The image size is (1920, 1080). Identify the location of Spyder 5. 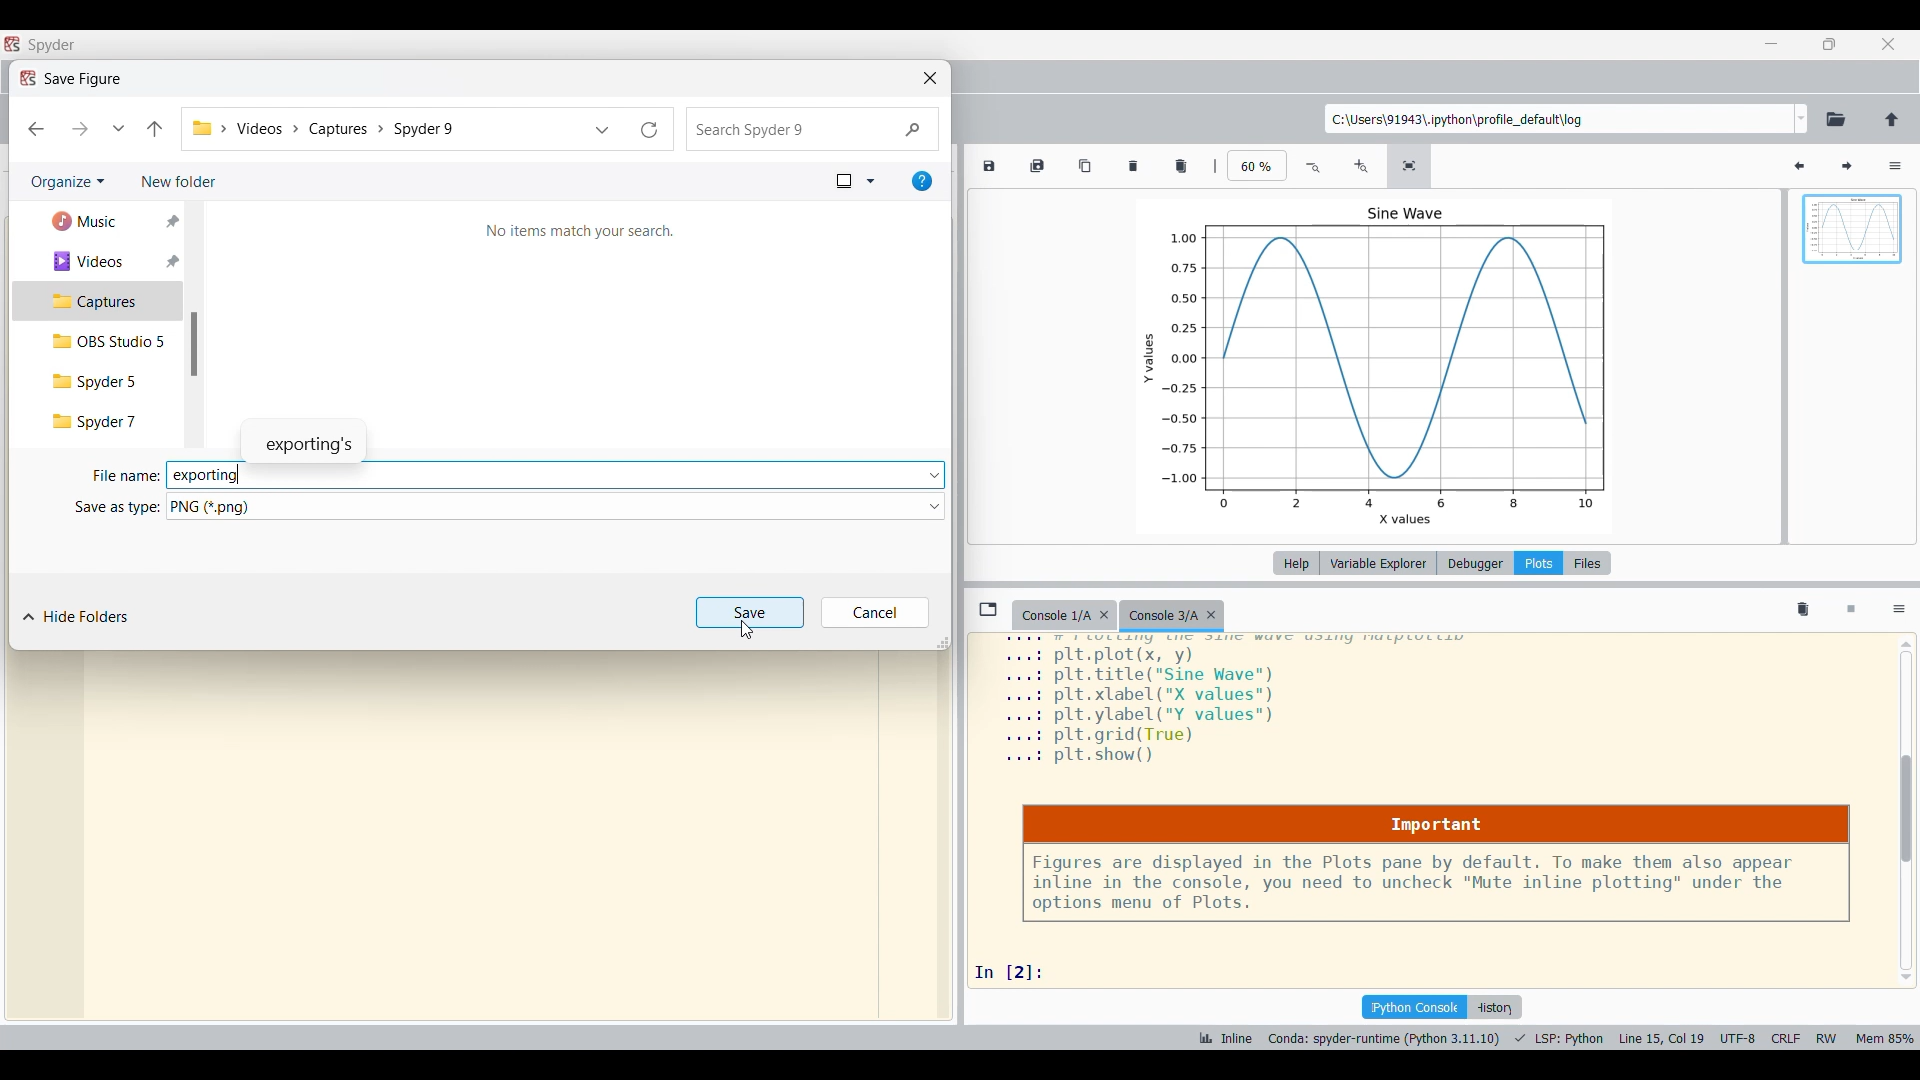
(95, 383).